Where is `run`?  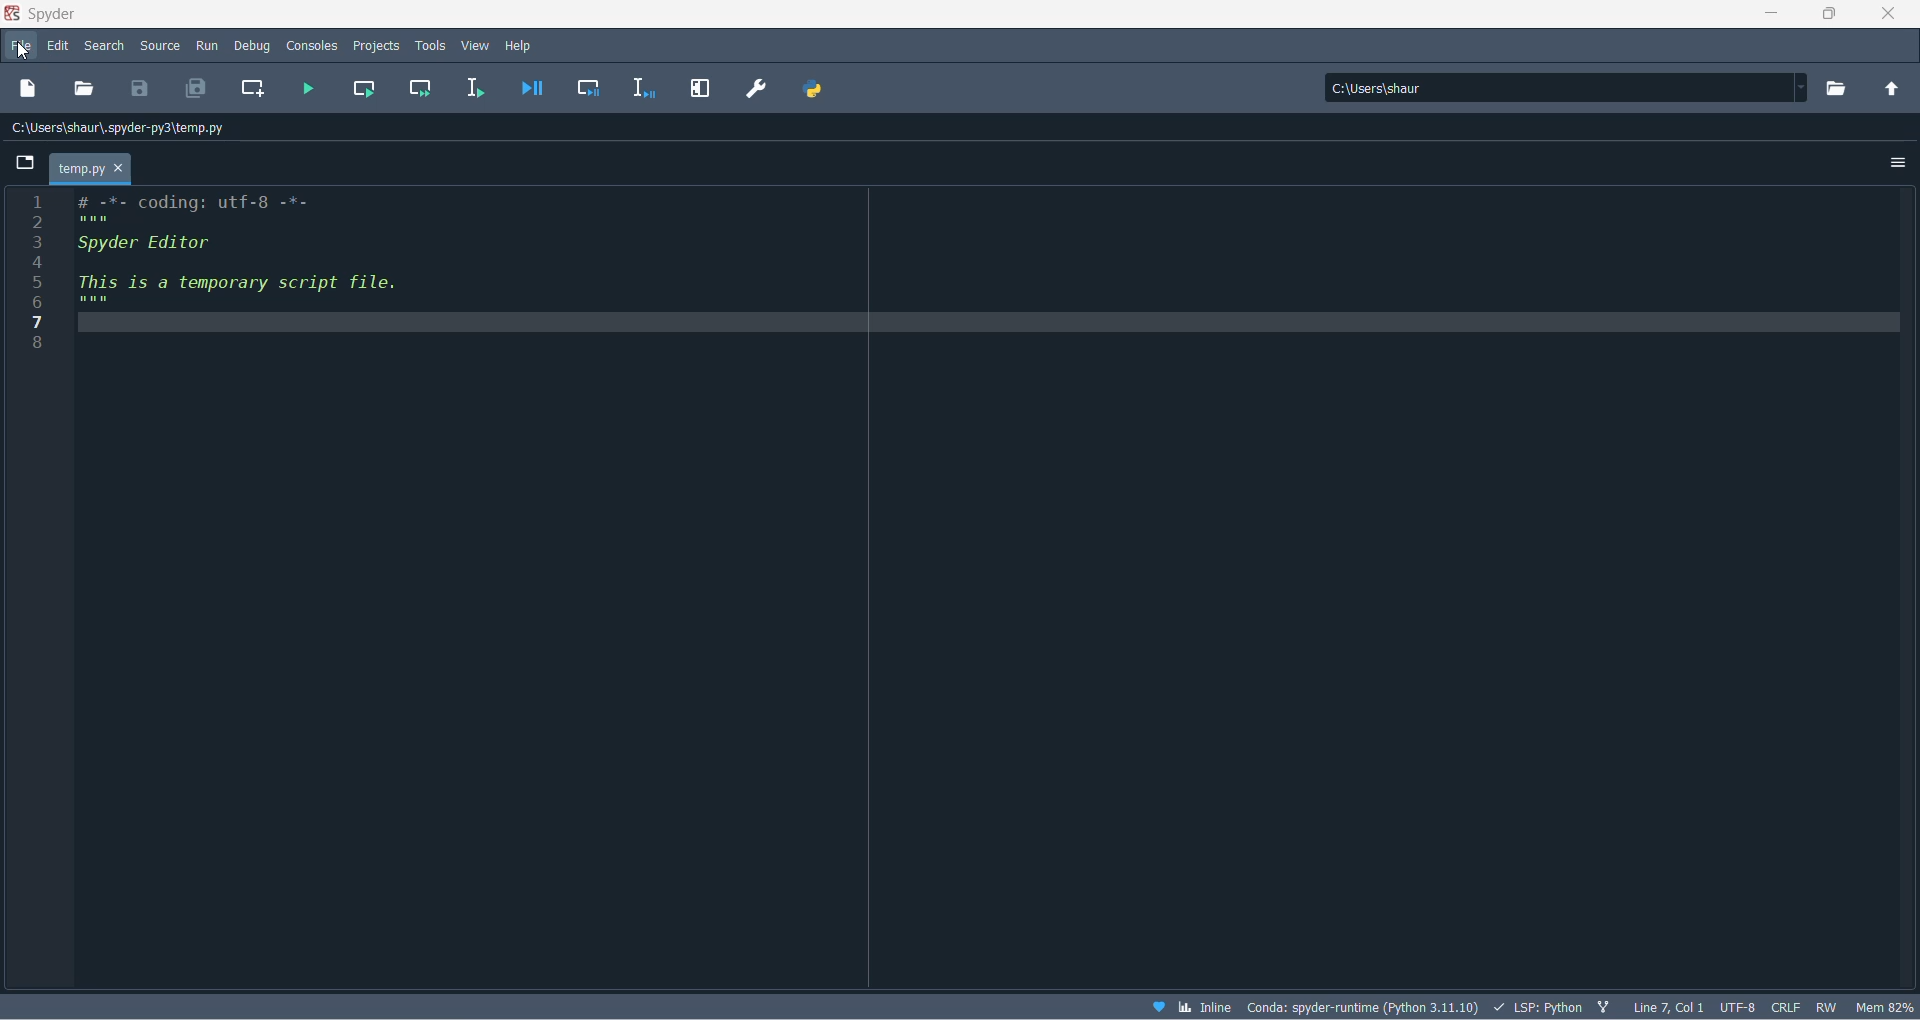
run is located at coordinates (206, 47).